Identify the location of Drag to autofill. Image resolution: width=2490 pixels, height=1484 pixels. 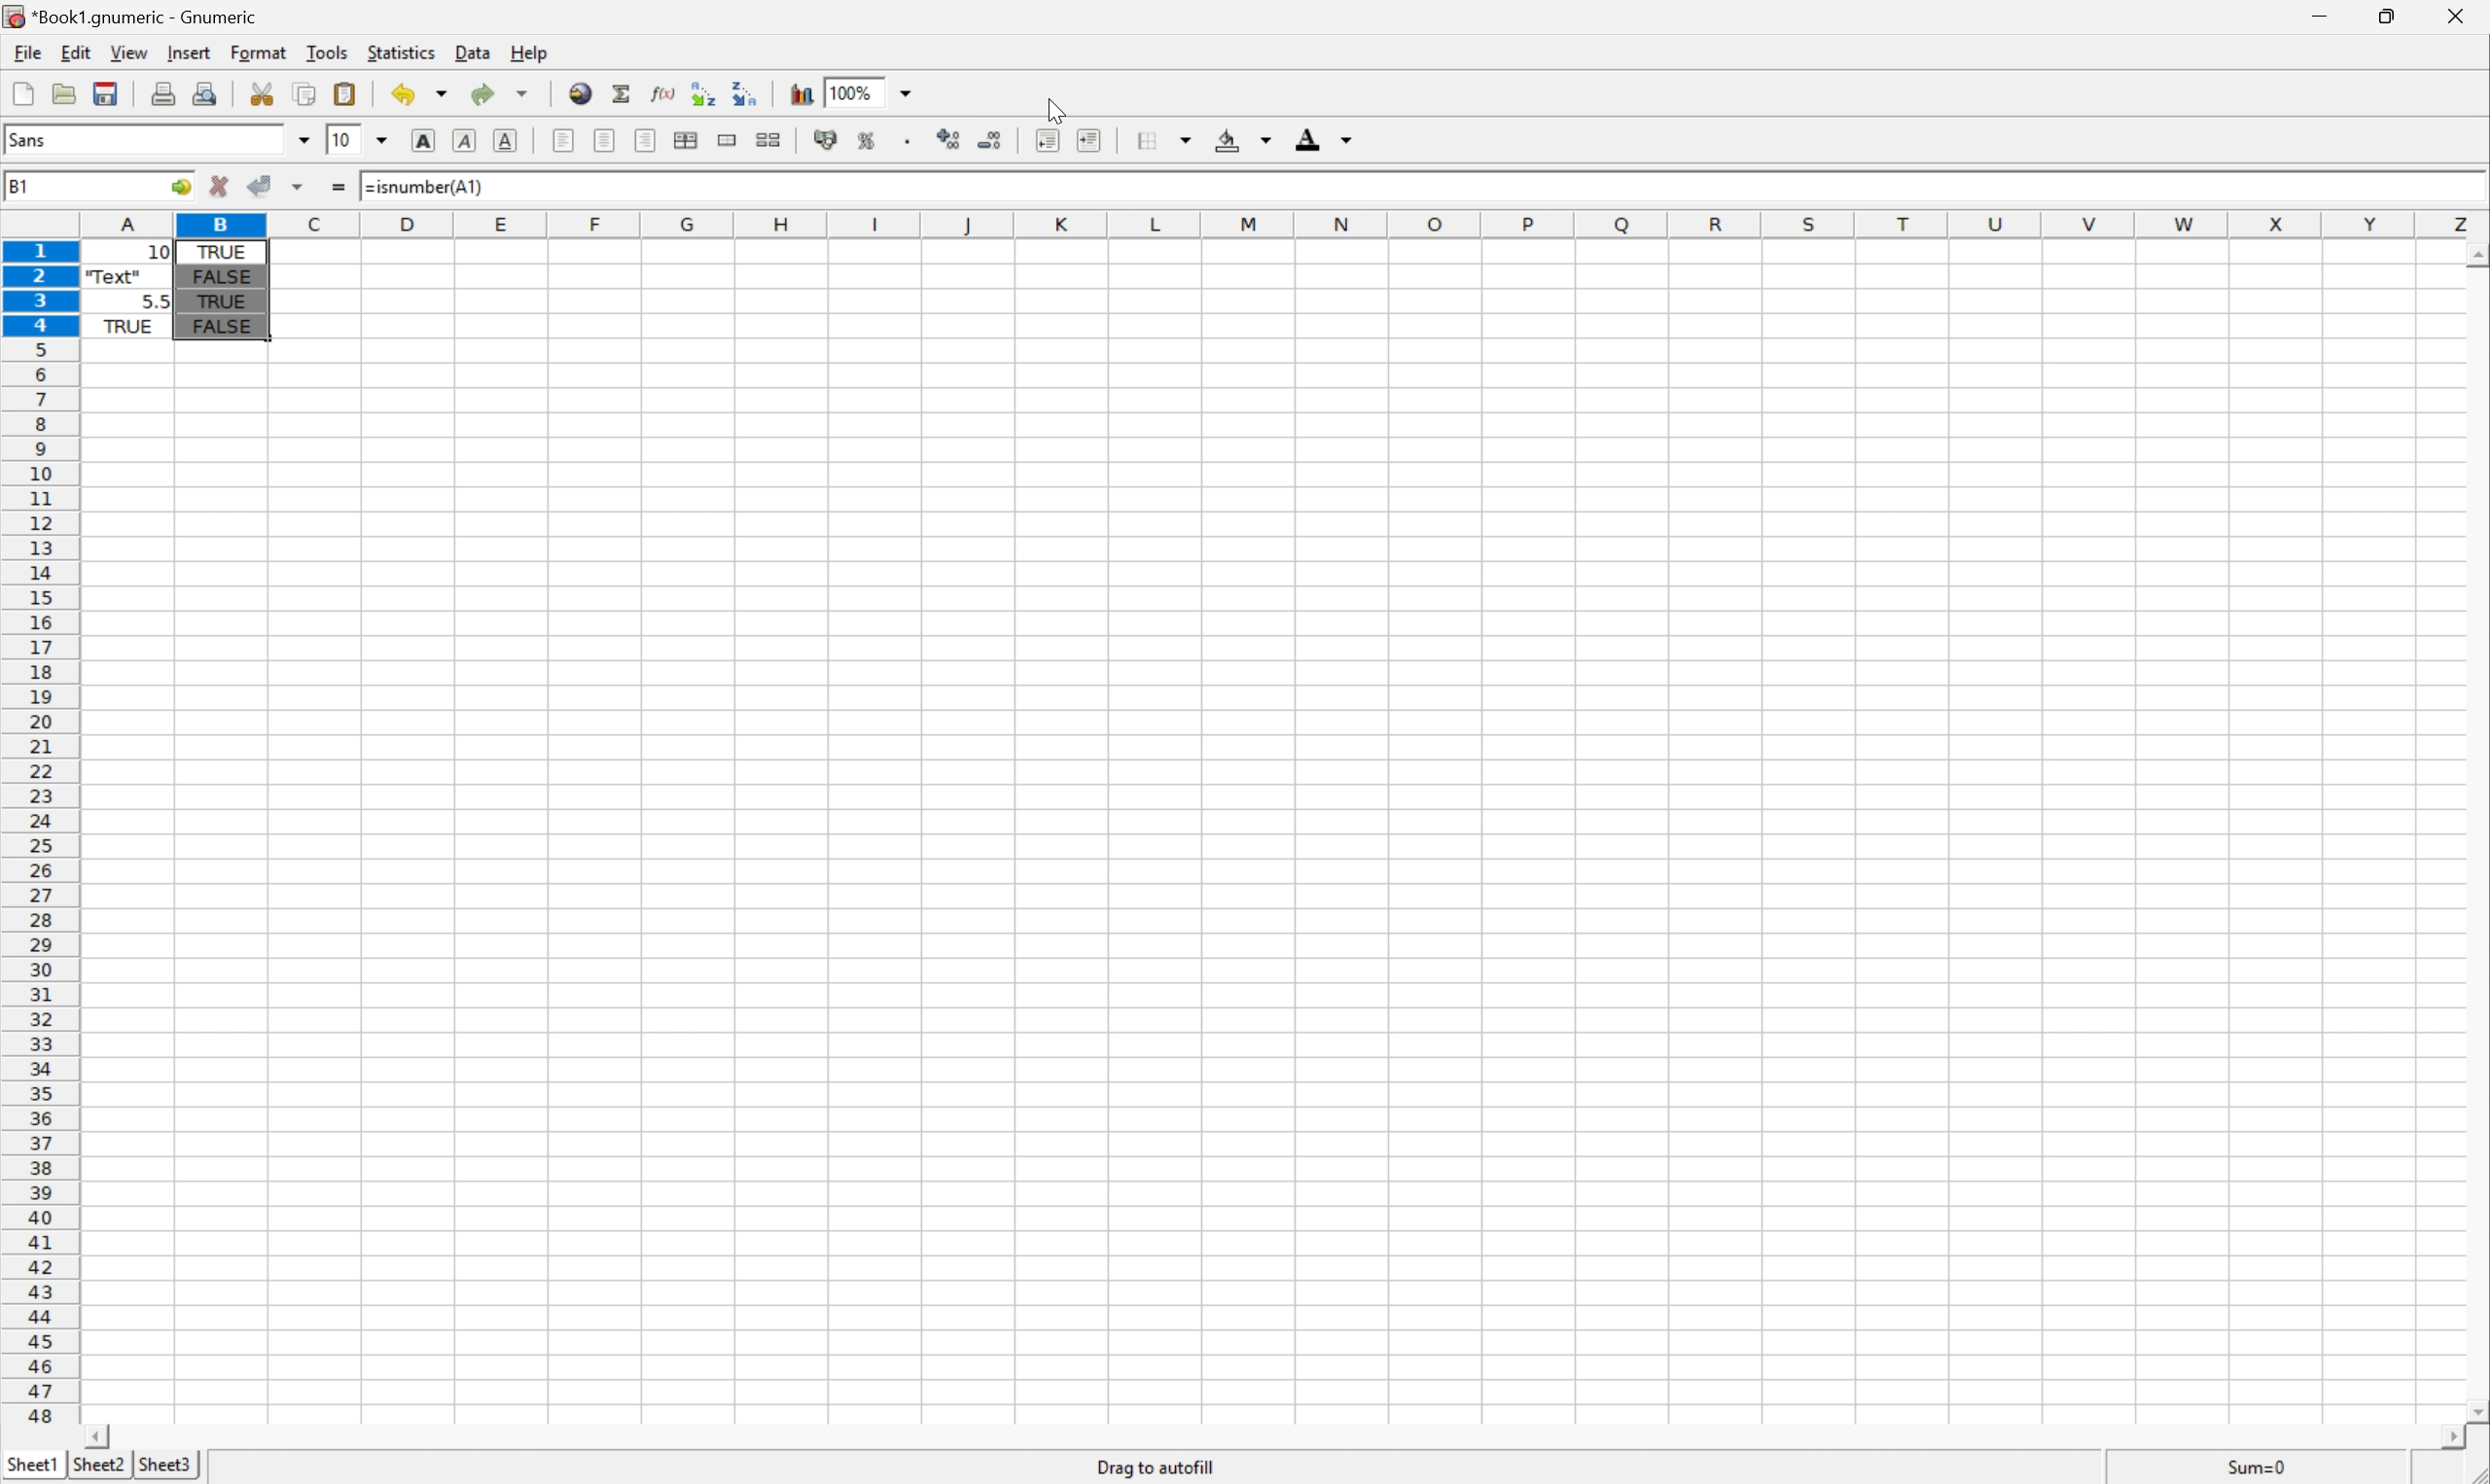
(1155, 1466).